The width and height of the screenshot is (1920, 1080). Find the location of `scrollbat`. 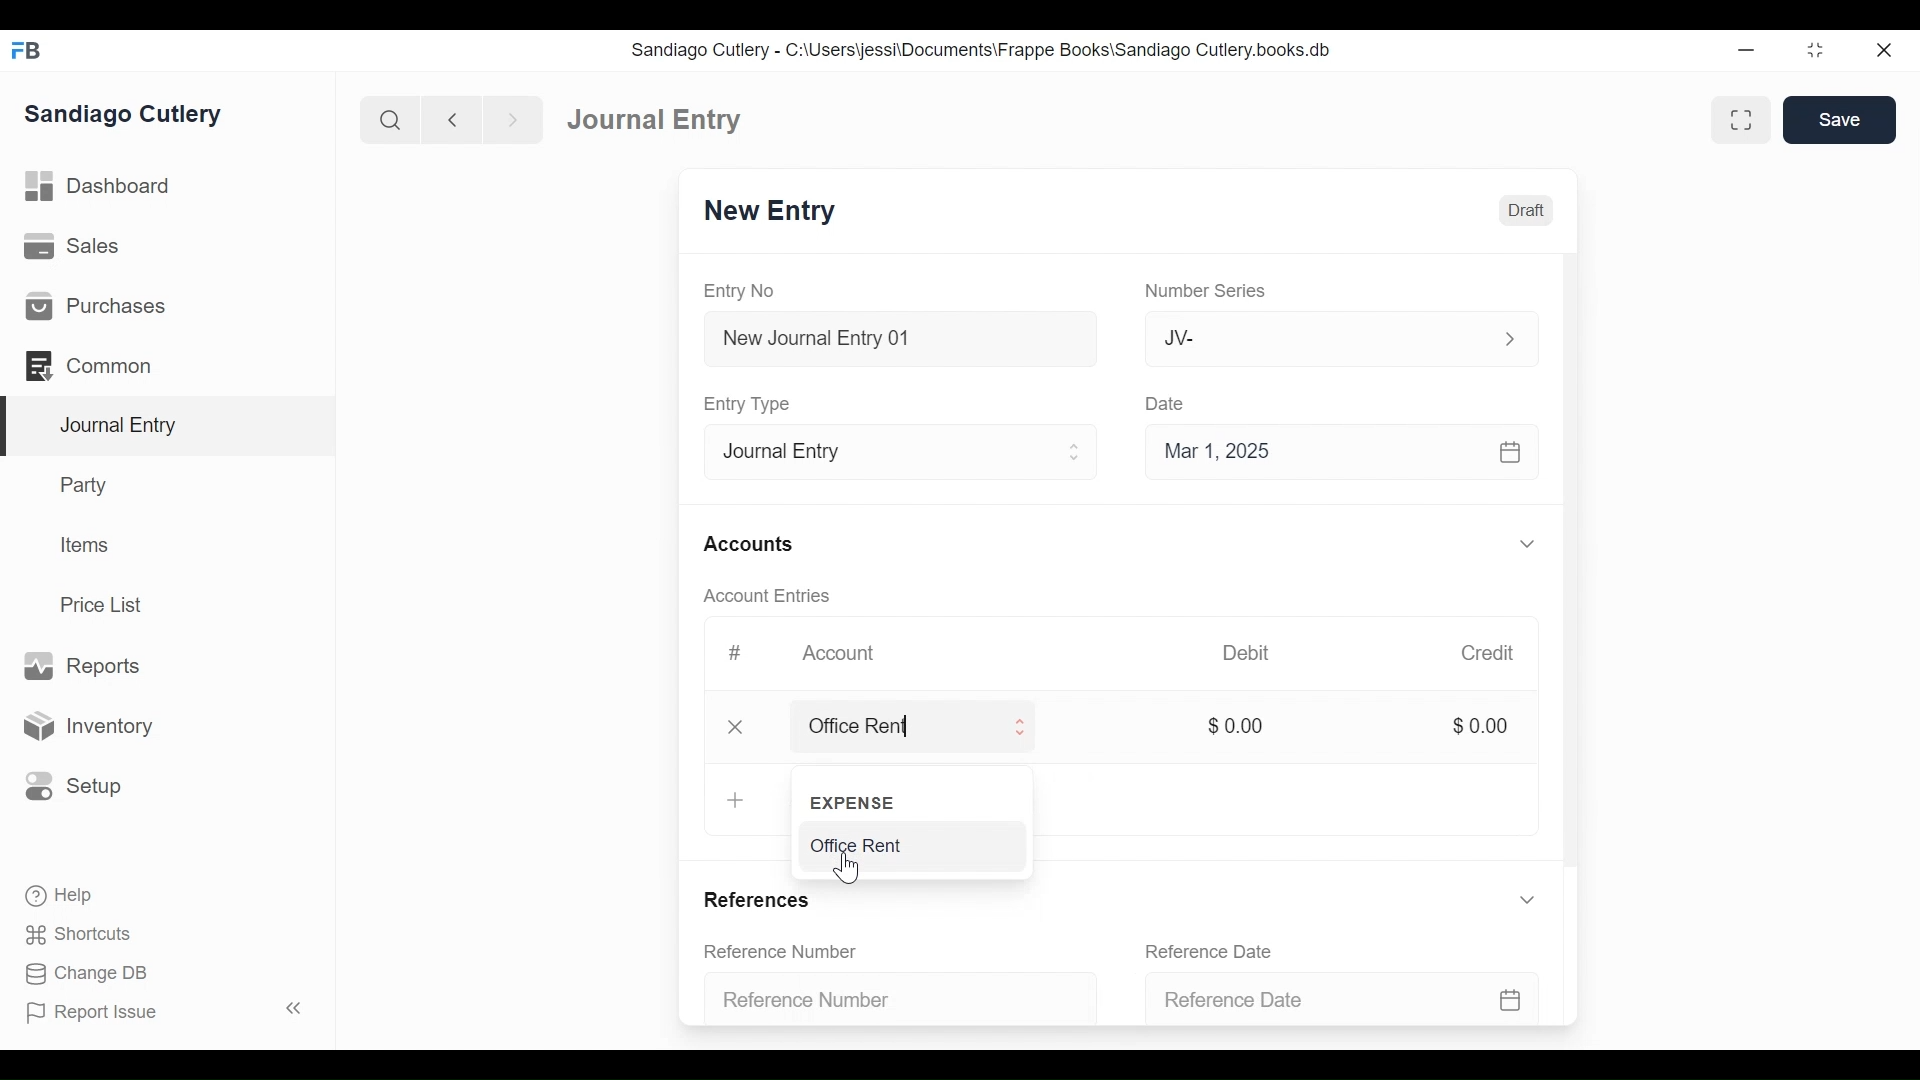

scrollbat is located at coordinates (1571, 564).